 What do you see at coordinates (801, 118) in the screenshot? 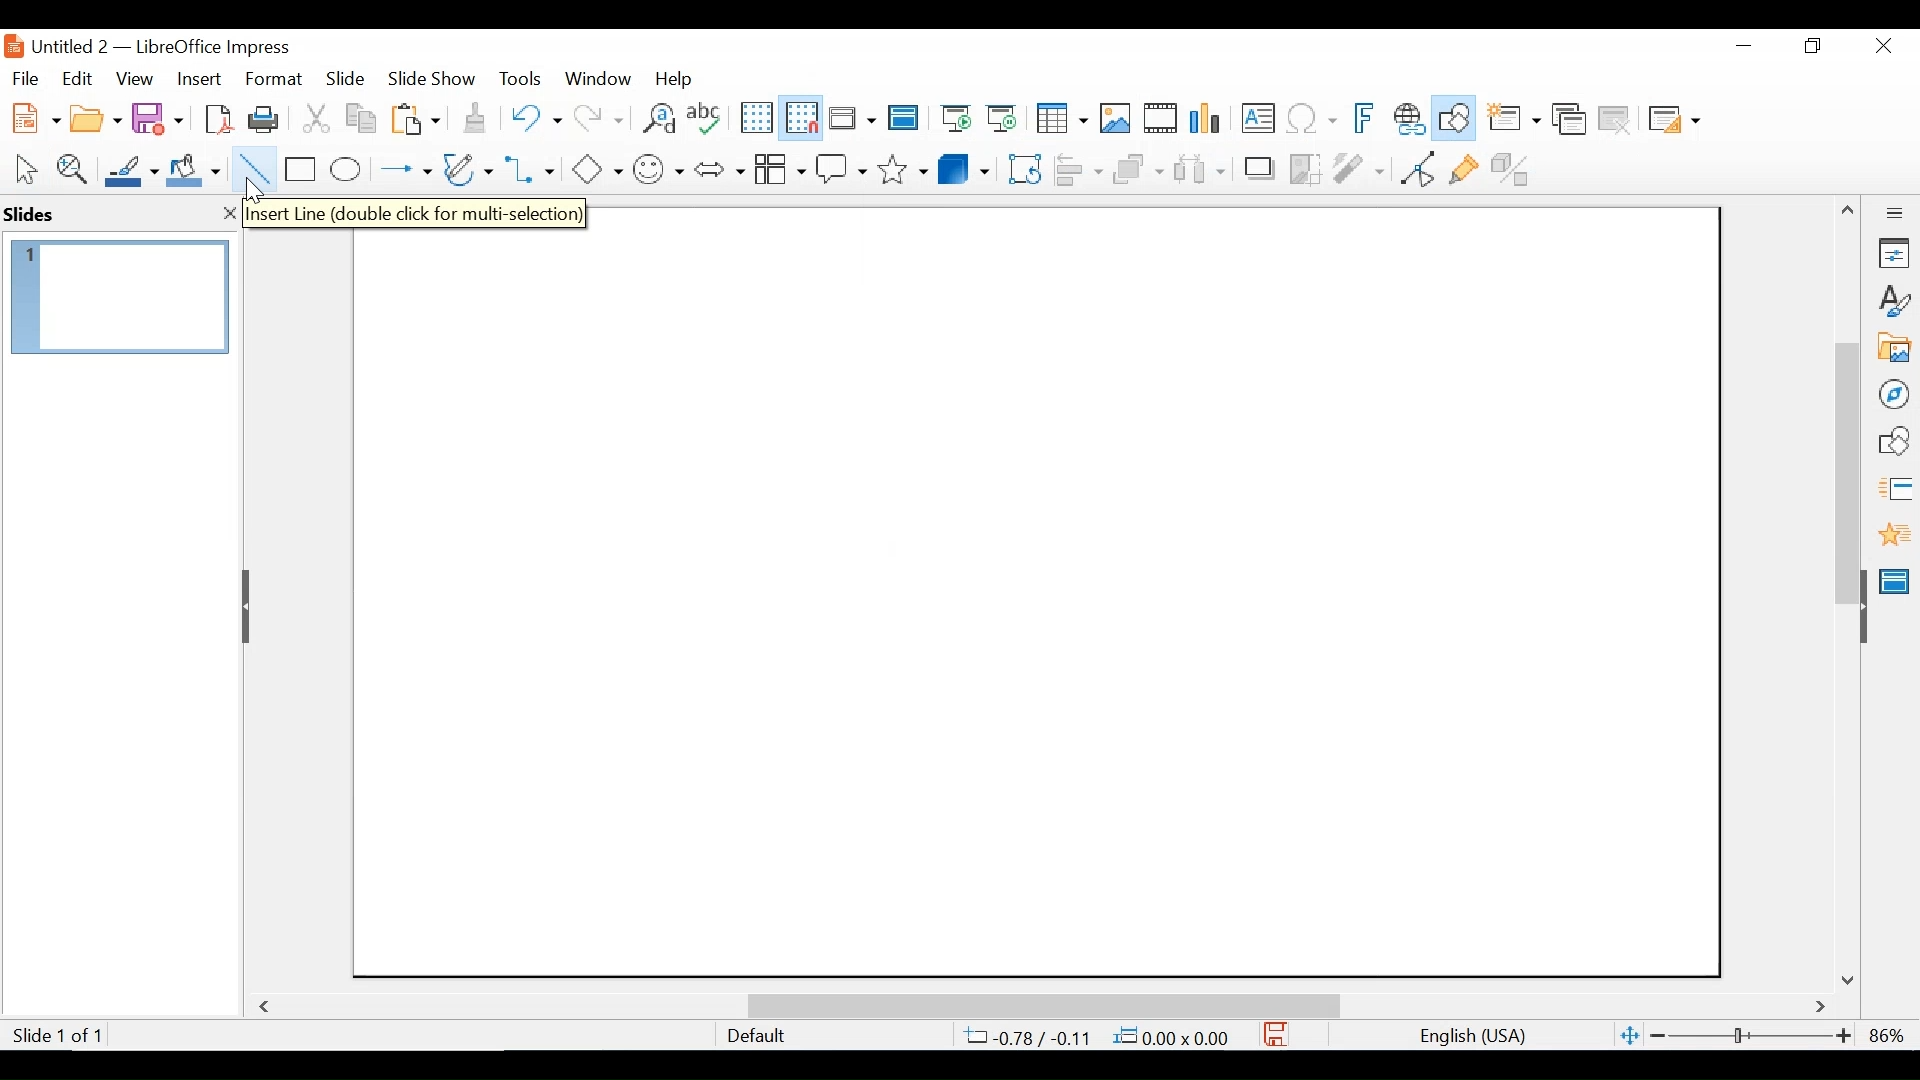
I see `Snap as Grid` at bounding box center [801, 118].